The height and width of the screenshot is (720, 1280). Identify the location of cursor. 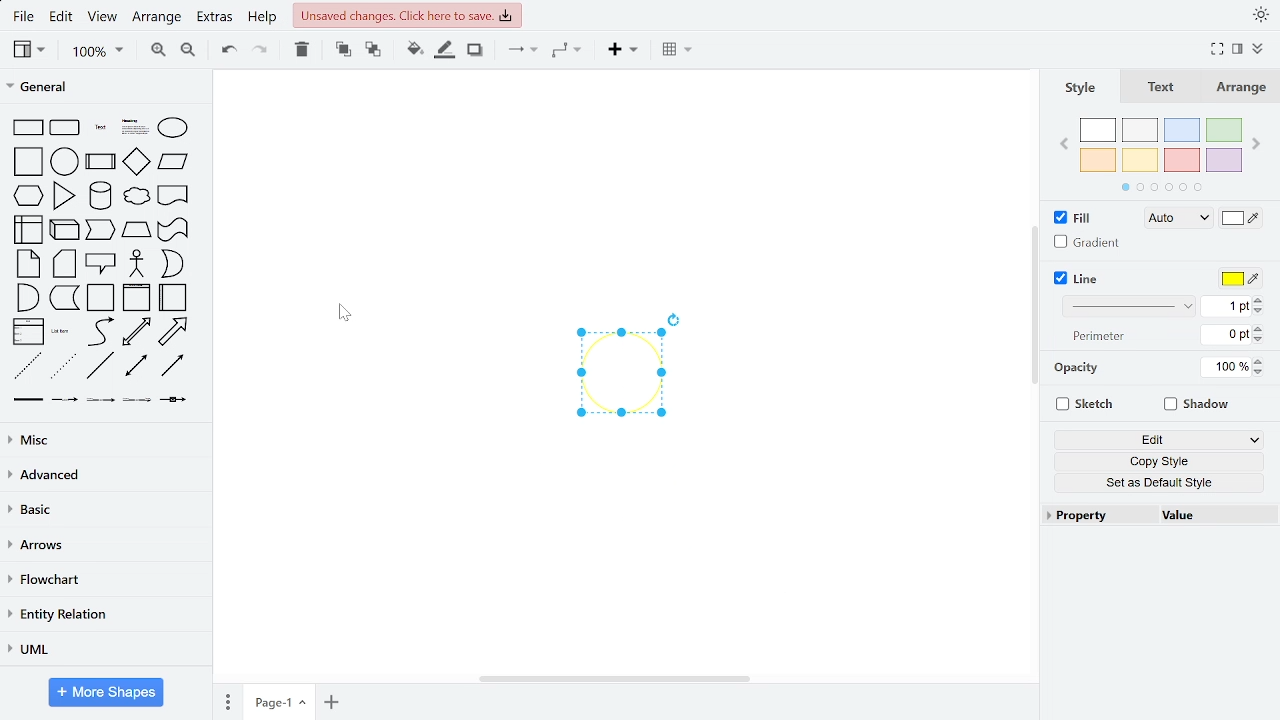
(344, 313).